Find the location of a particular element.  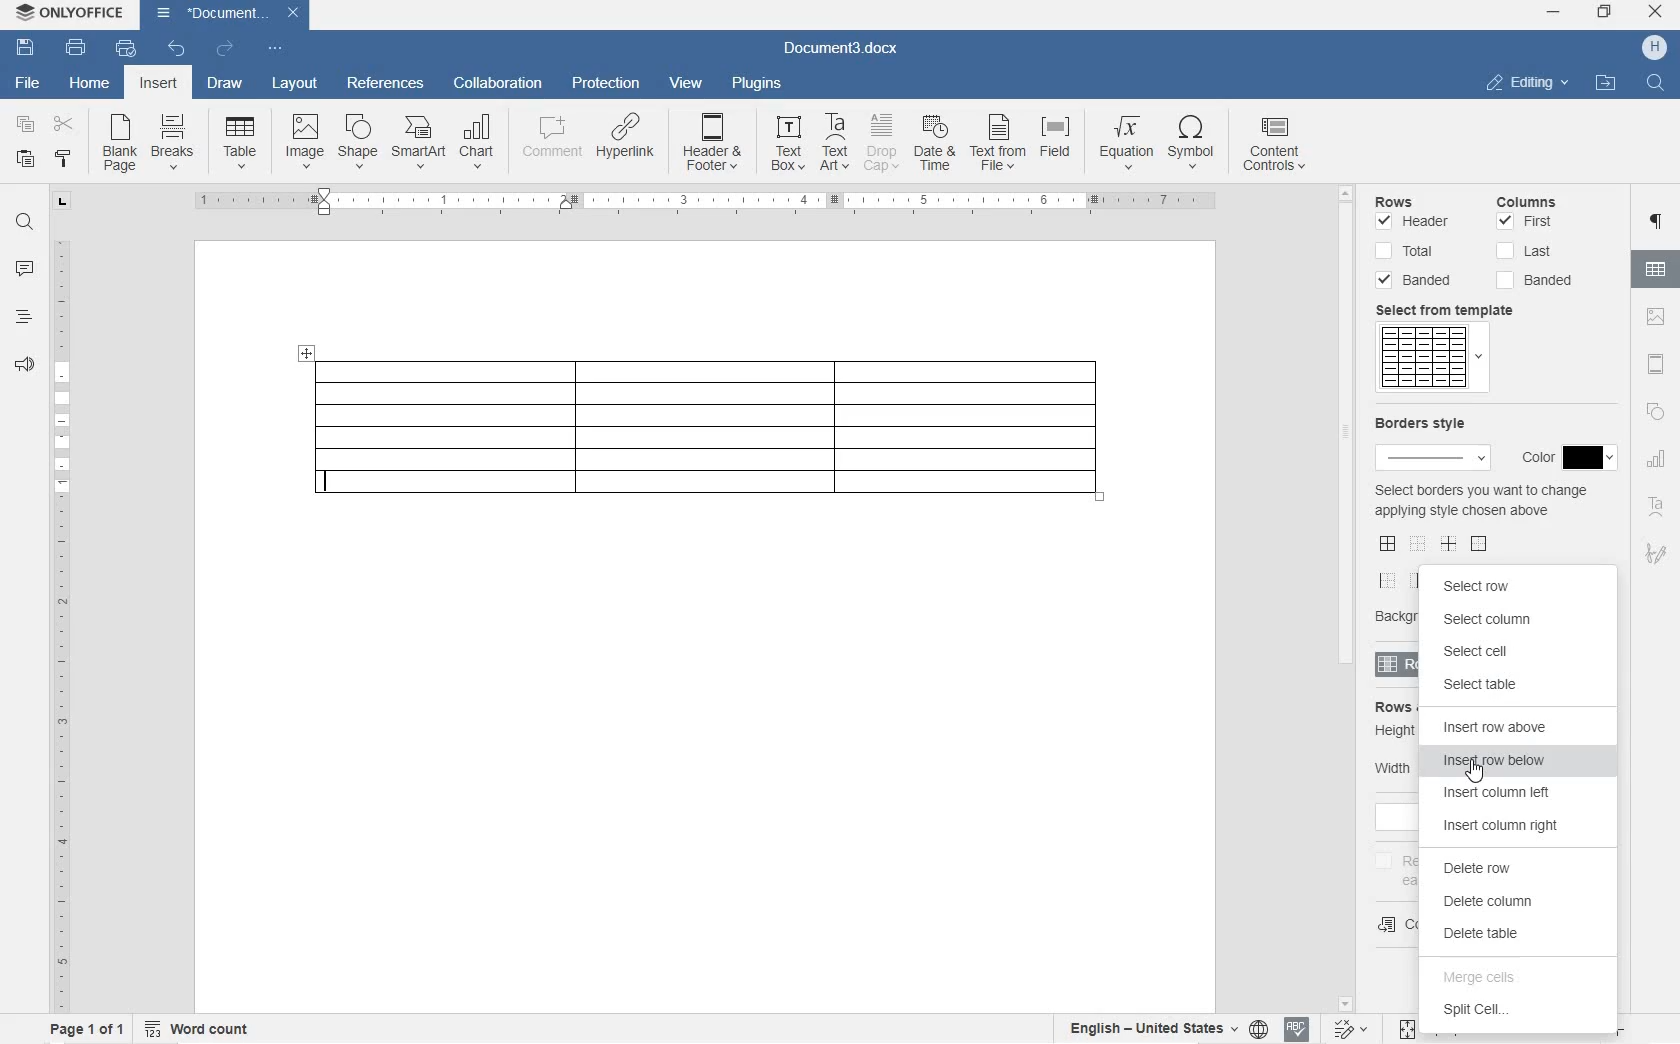

merge cells is located at coordinates (1491, 976).